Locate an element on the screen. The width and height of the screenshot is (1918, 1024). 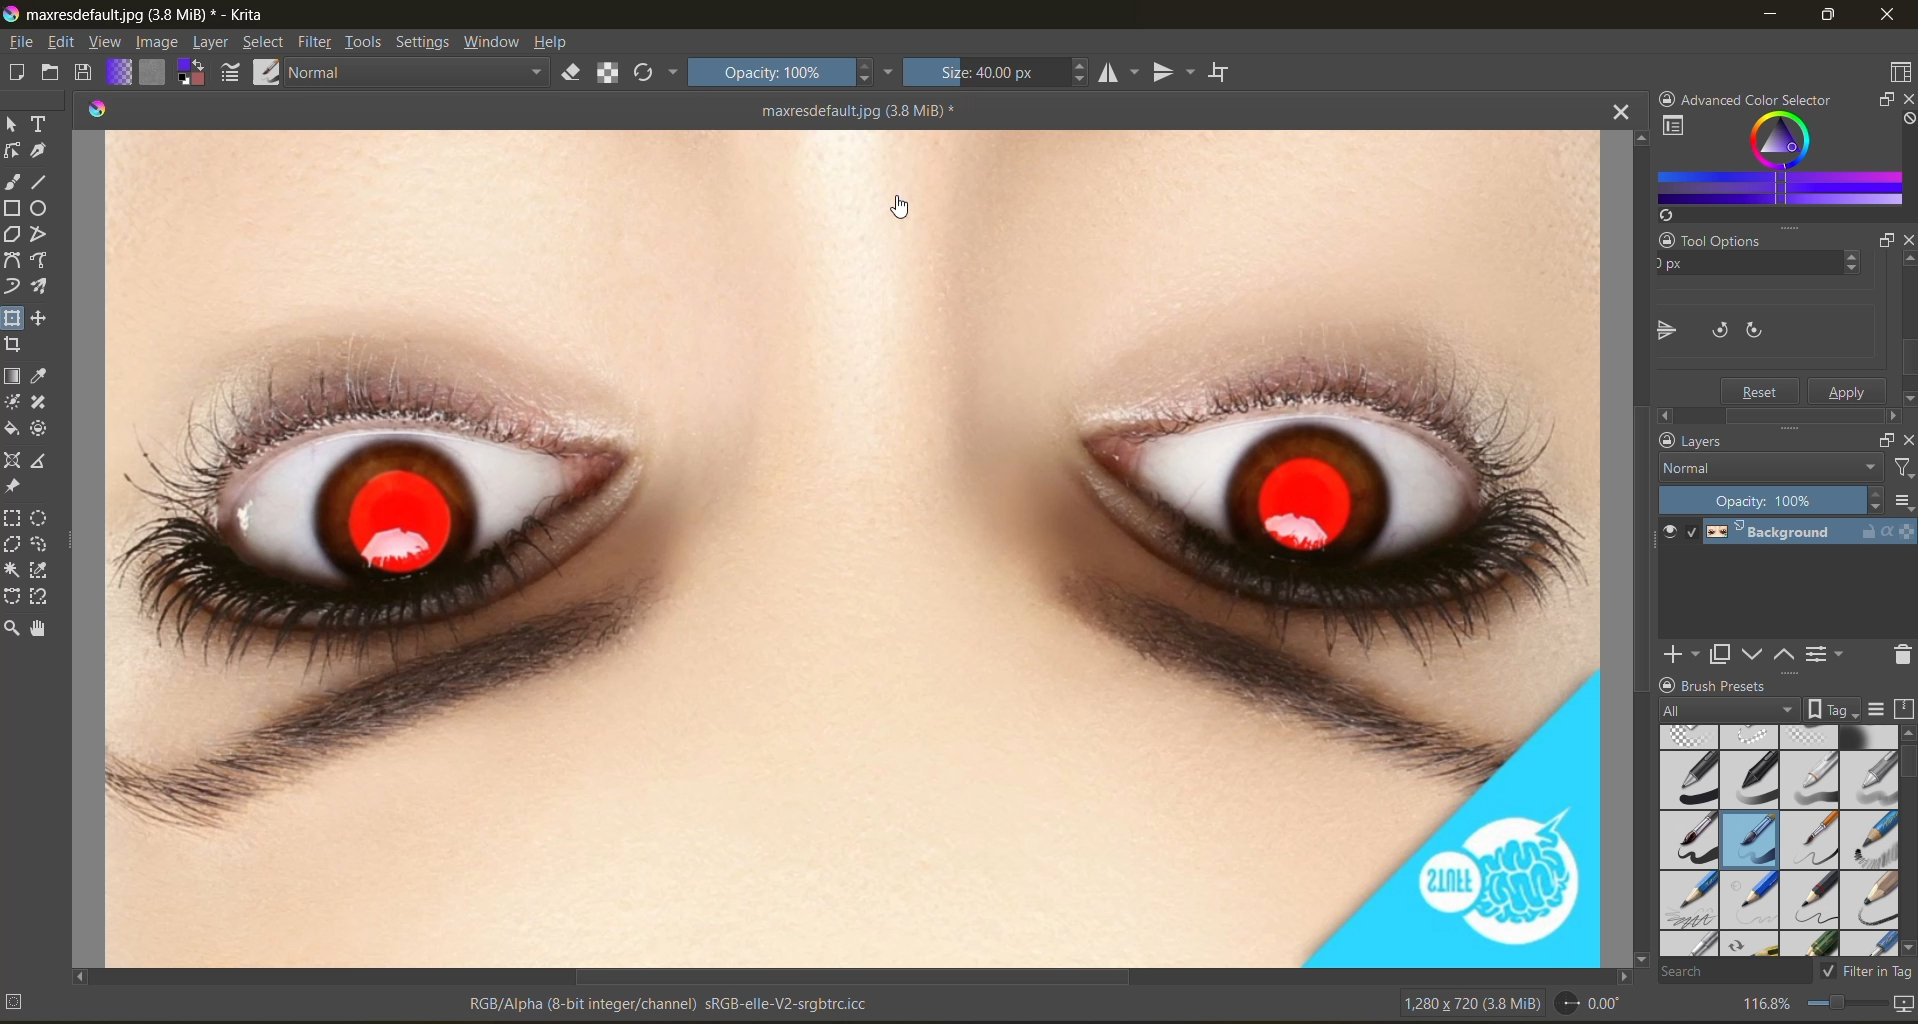
tool is located at coordinates (14, 545).